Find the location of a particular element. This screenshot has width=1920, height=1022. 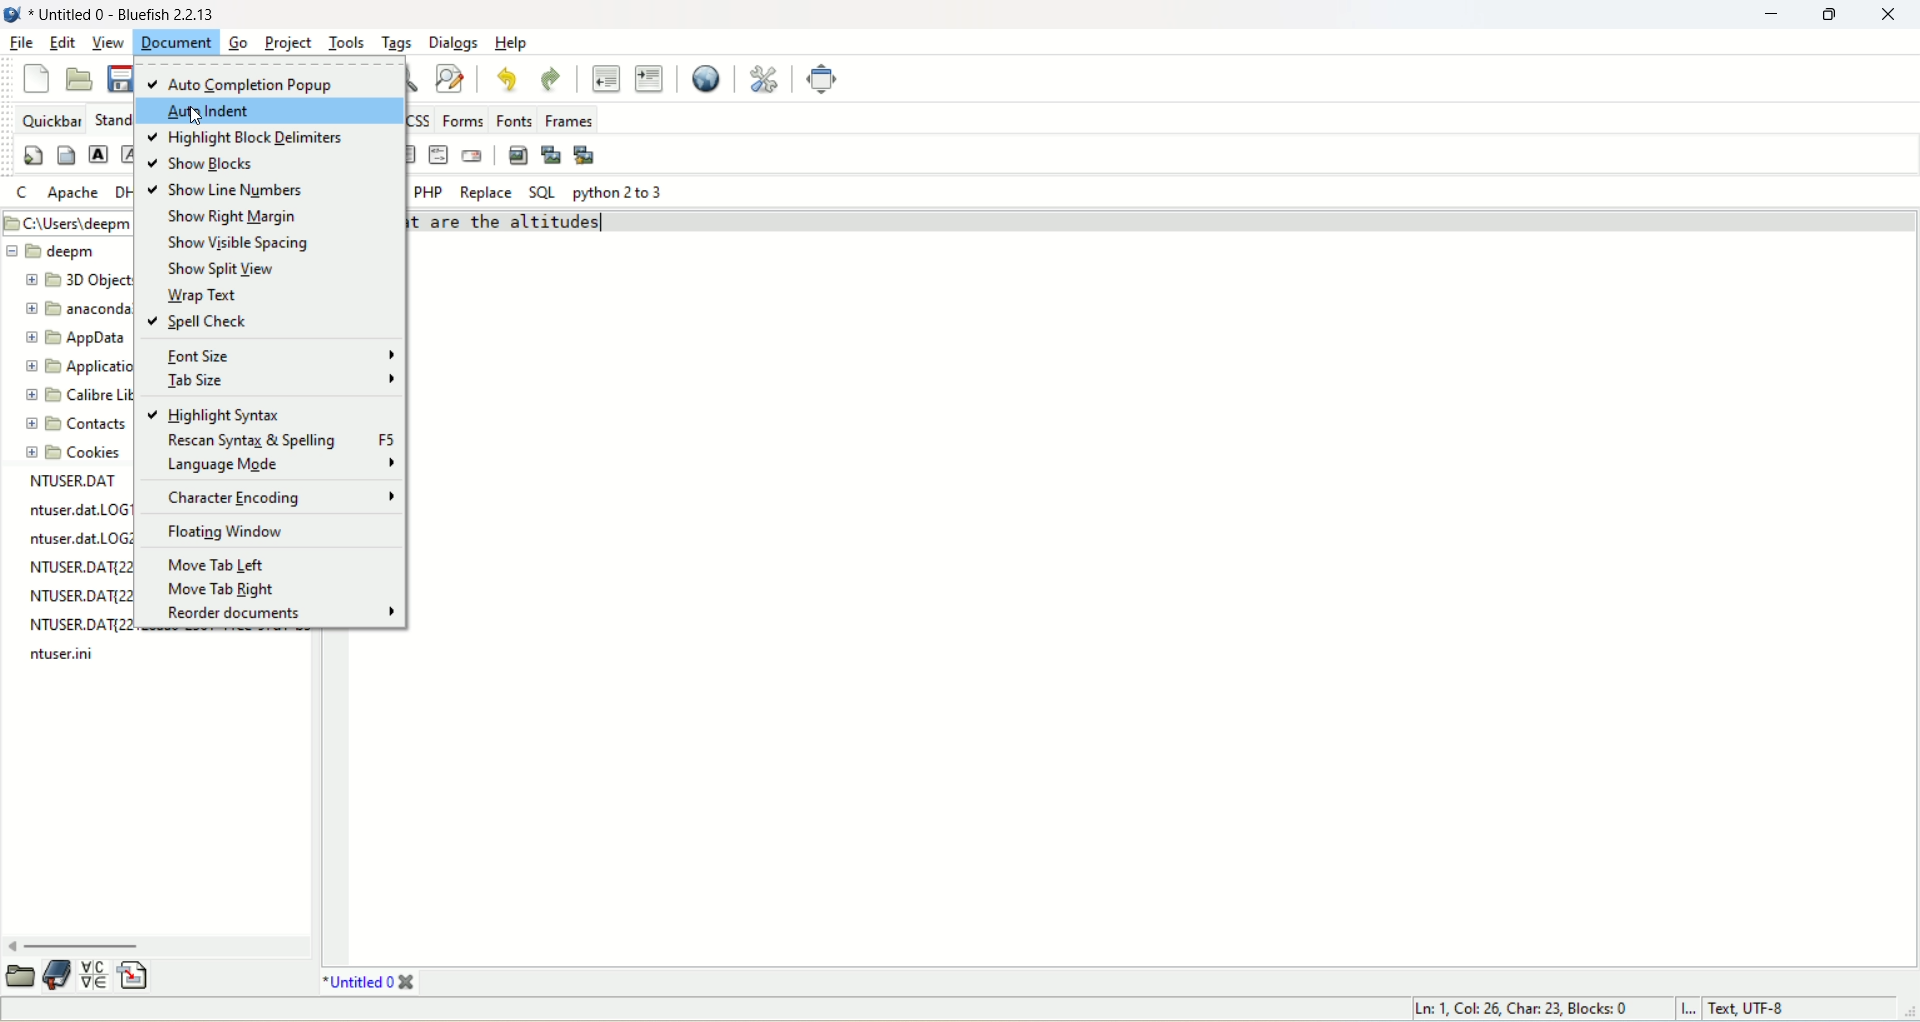

view is located at coordinates (104, 42).